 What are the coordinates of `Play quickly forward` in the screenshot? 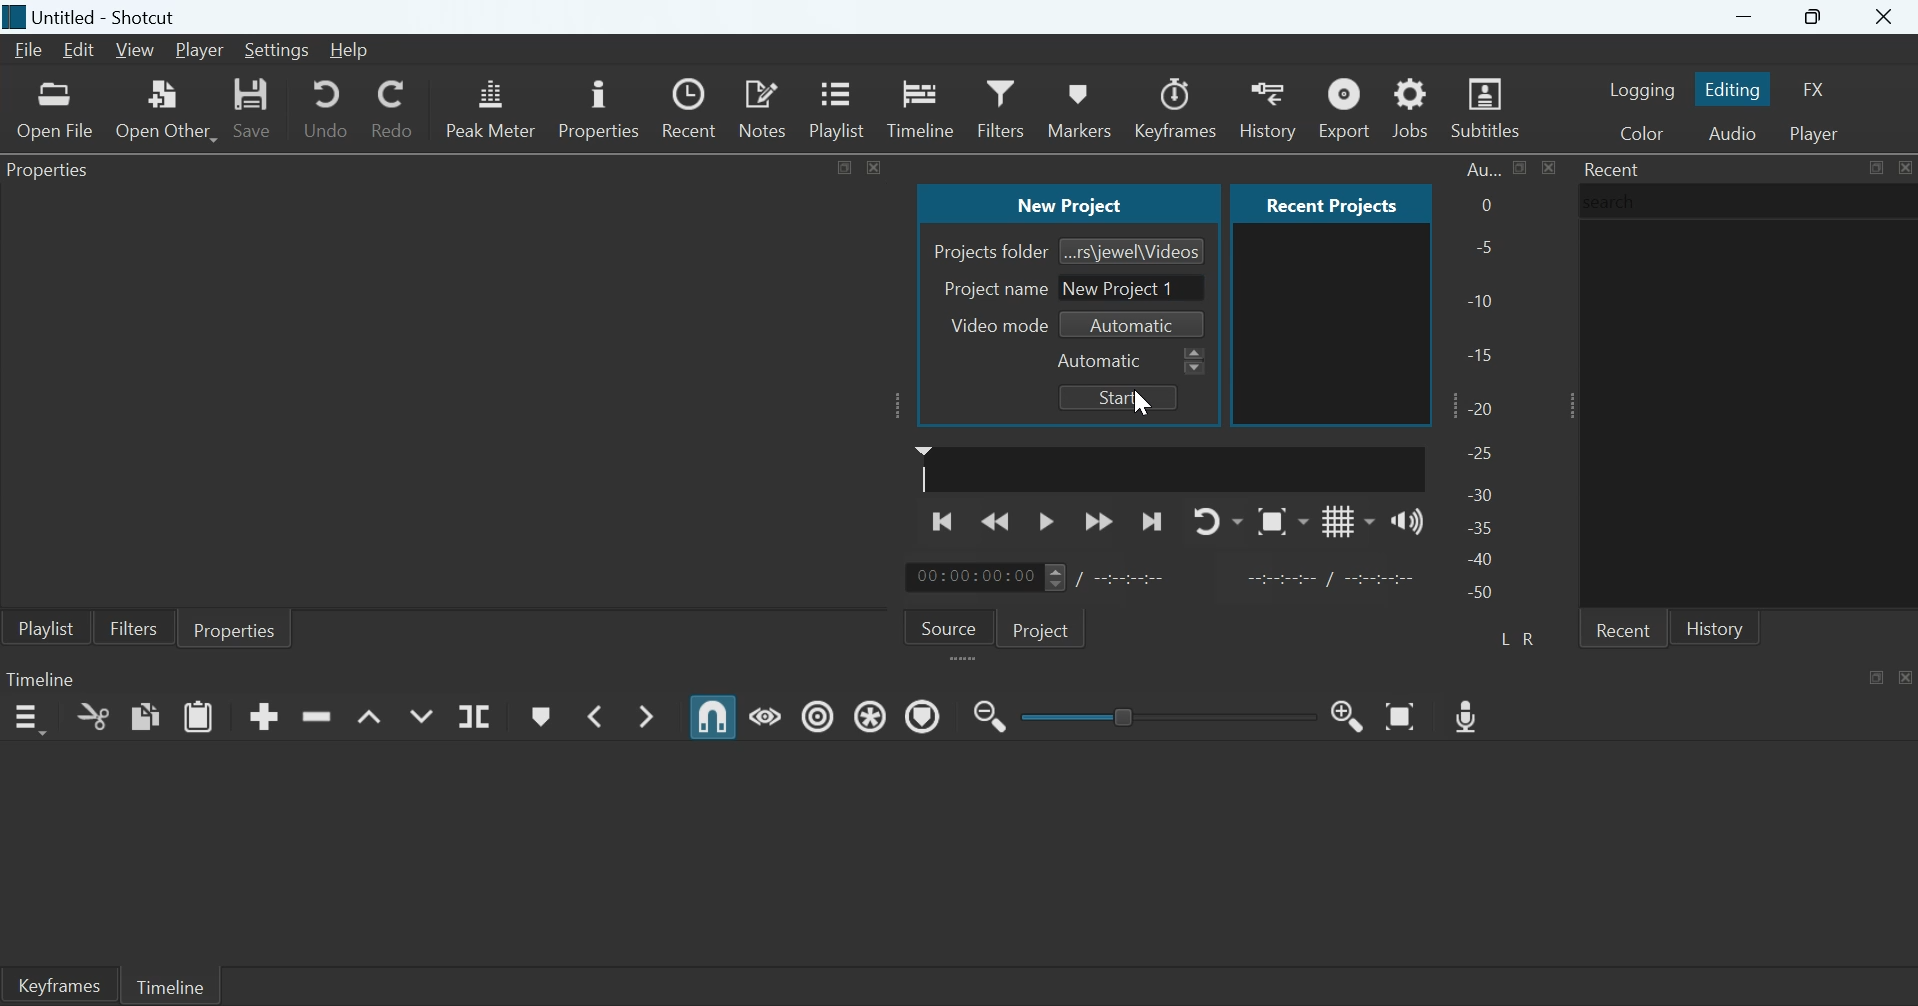 It's located at (1099, 521).